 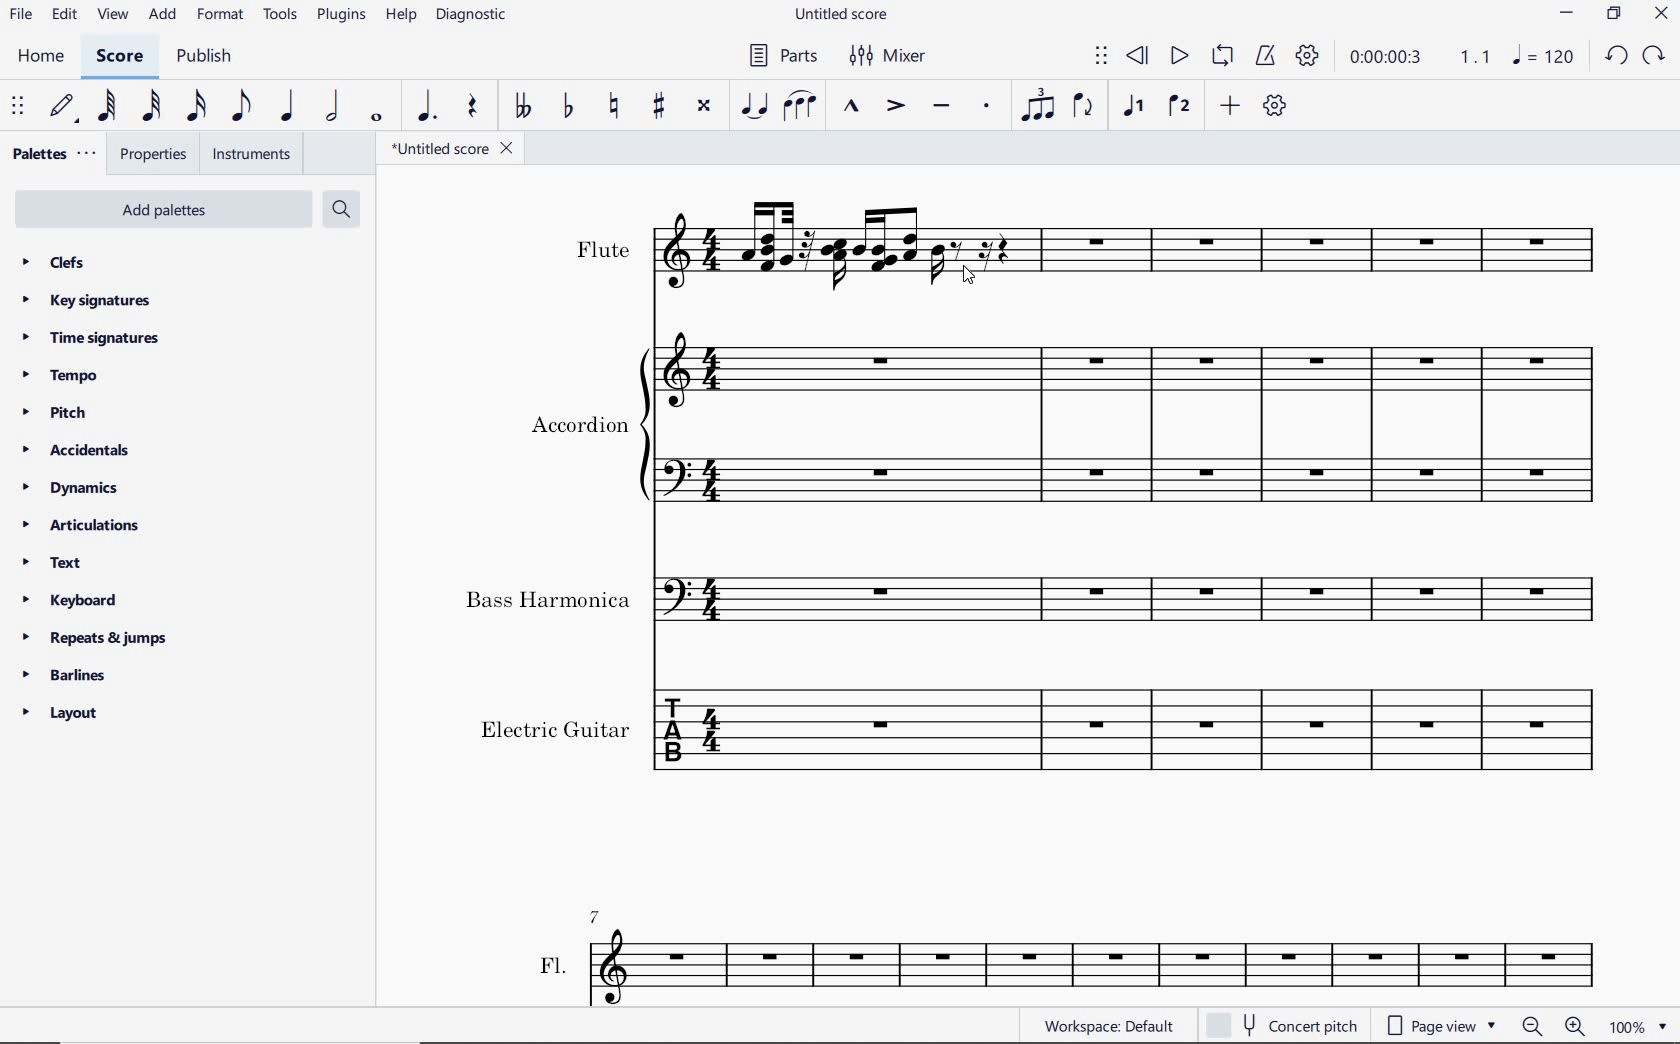 What do you see at coordinates (1135, 109) in the screenshot?
I see `voice 1` at bounding box center [1135, 109].